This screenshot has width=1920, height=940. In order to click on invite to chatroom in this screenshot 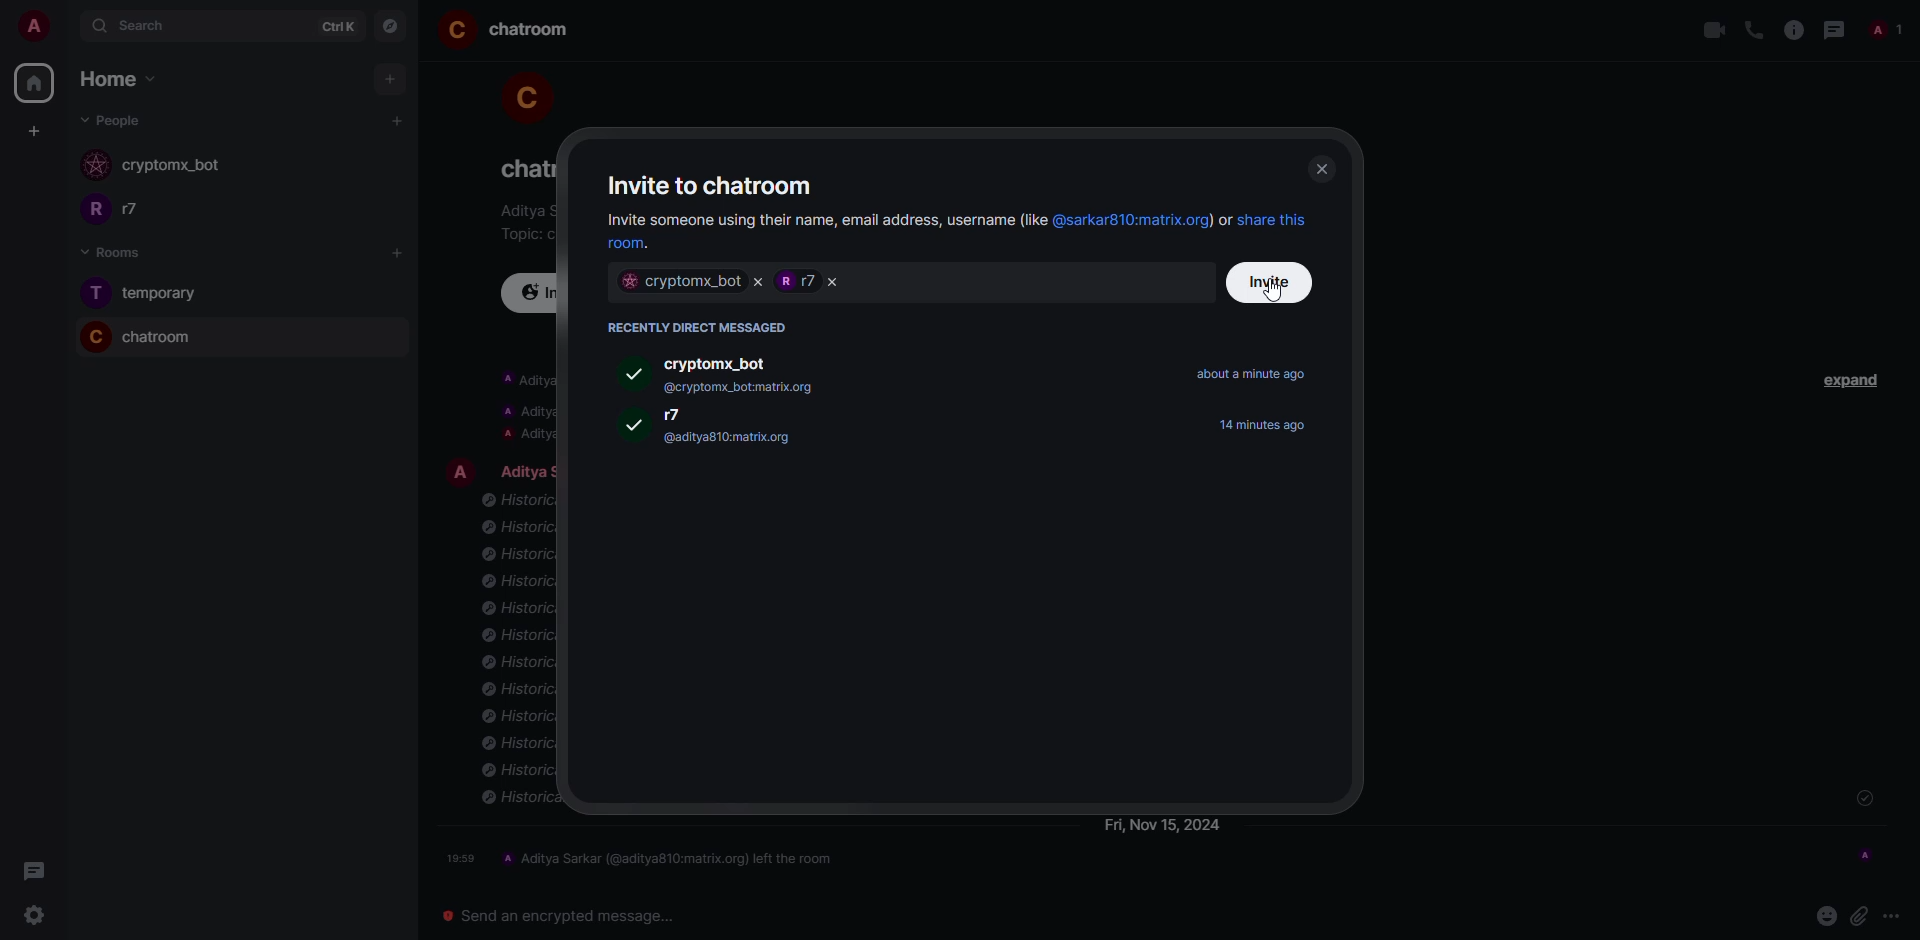, I will do `click(714, 184)`.